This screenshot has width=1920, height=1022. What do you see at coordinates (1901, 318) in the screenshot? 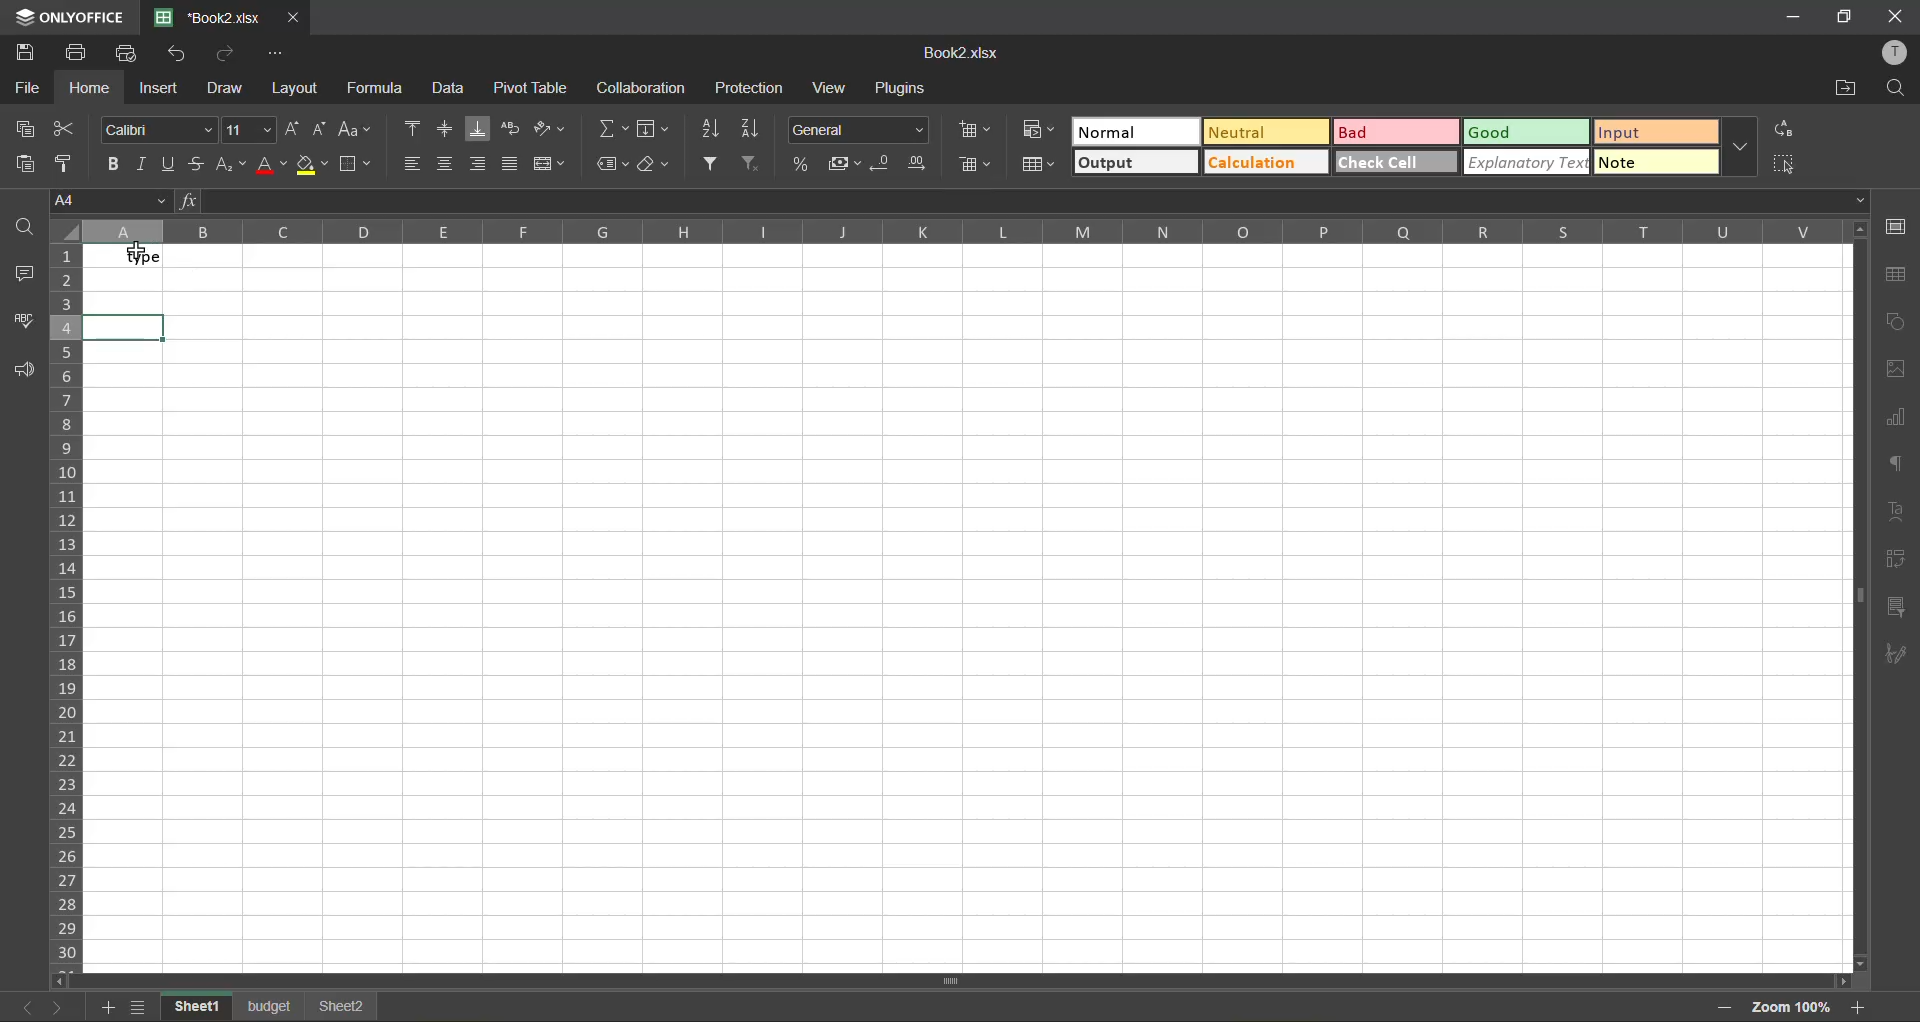
I see `shapes` at bounding box center [1901, 318].